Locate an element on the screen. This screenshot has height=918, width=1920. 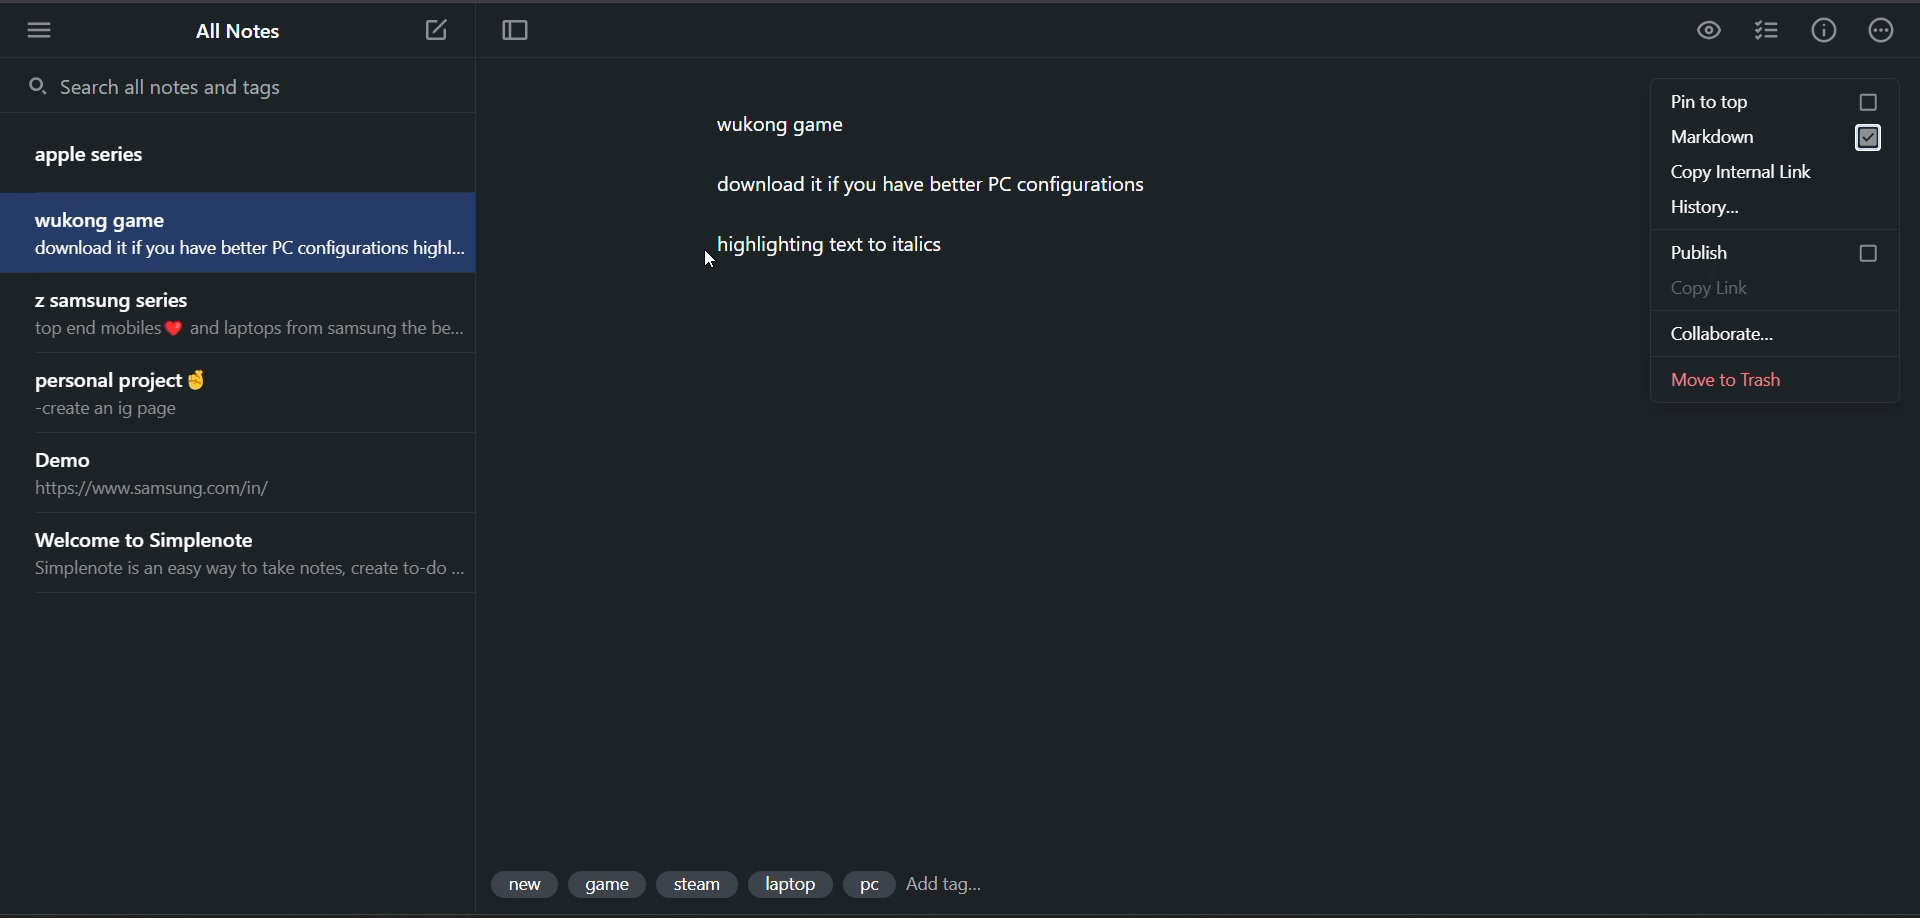
note title and preview is located at coordinates (150, 396).